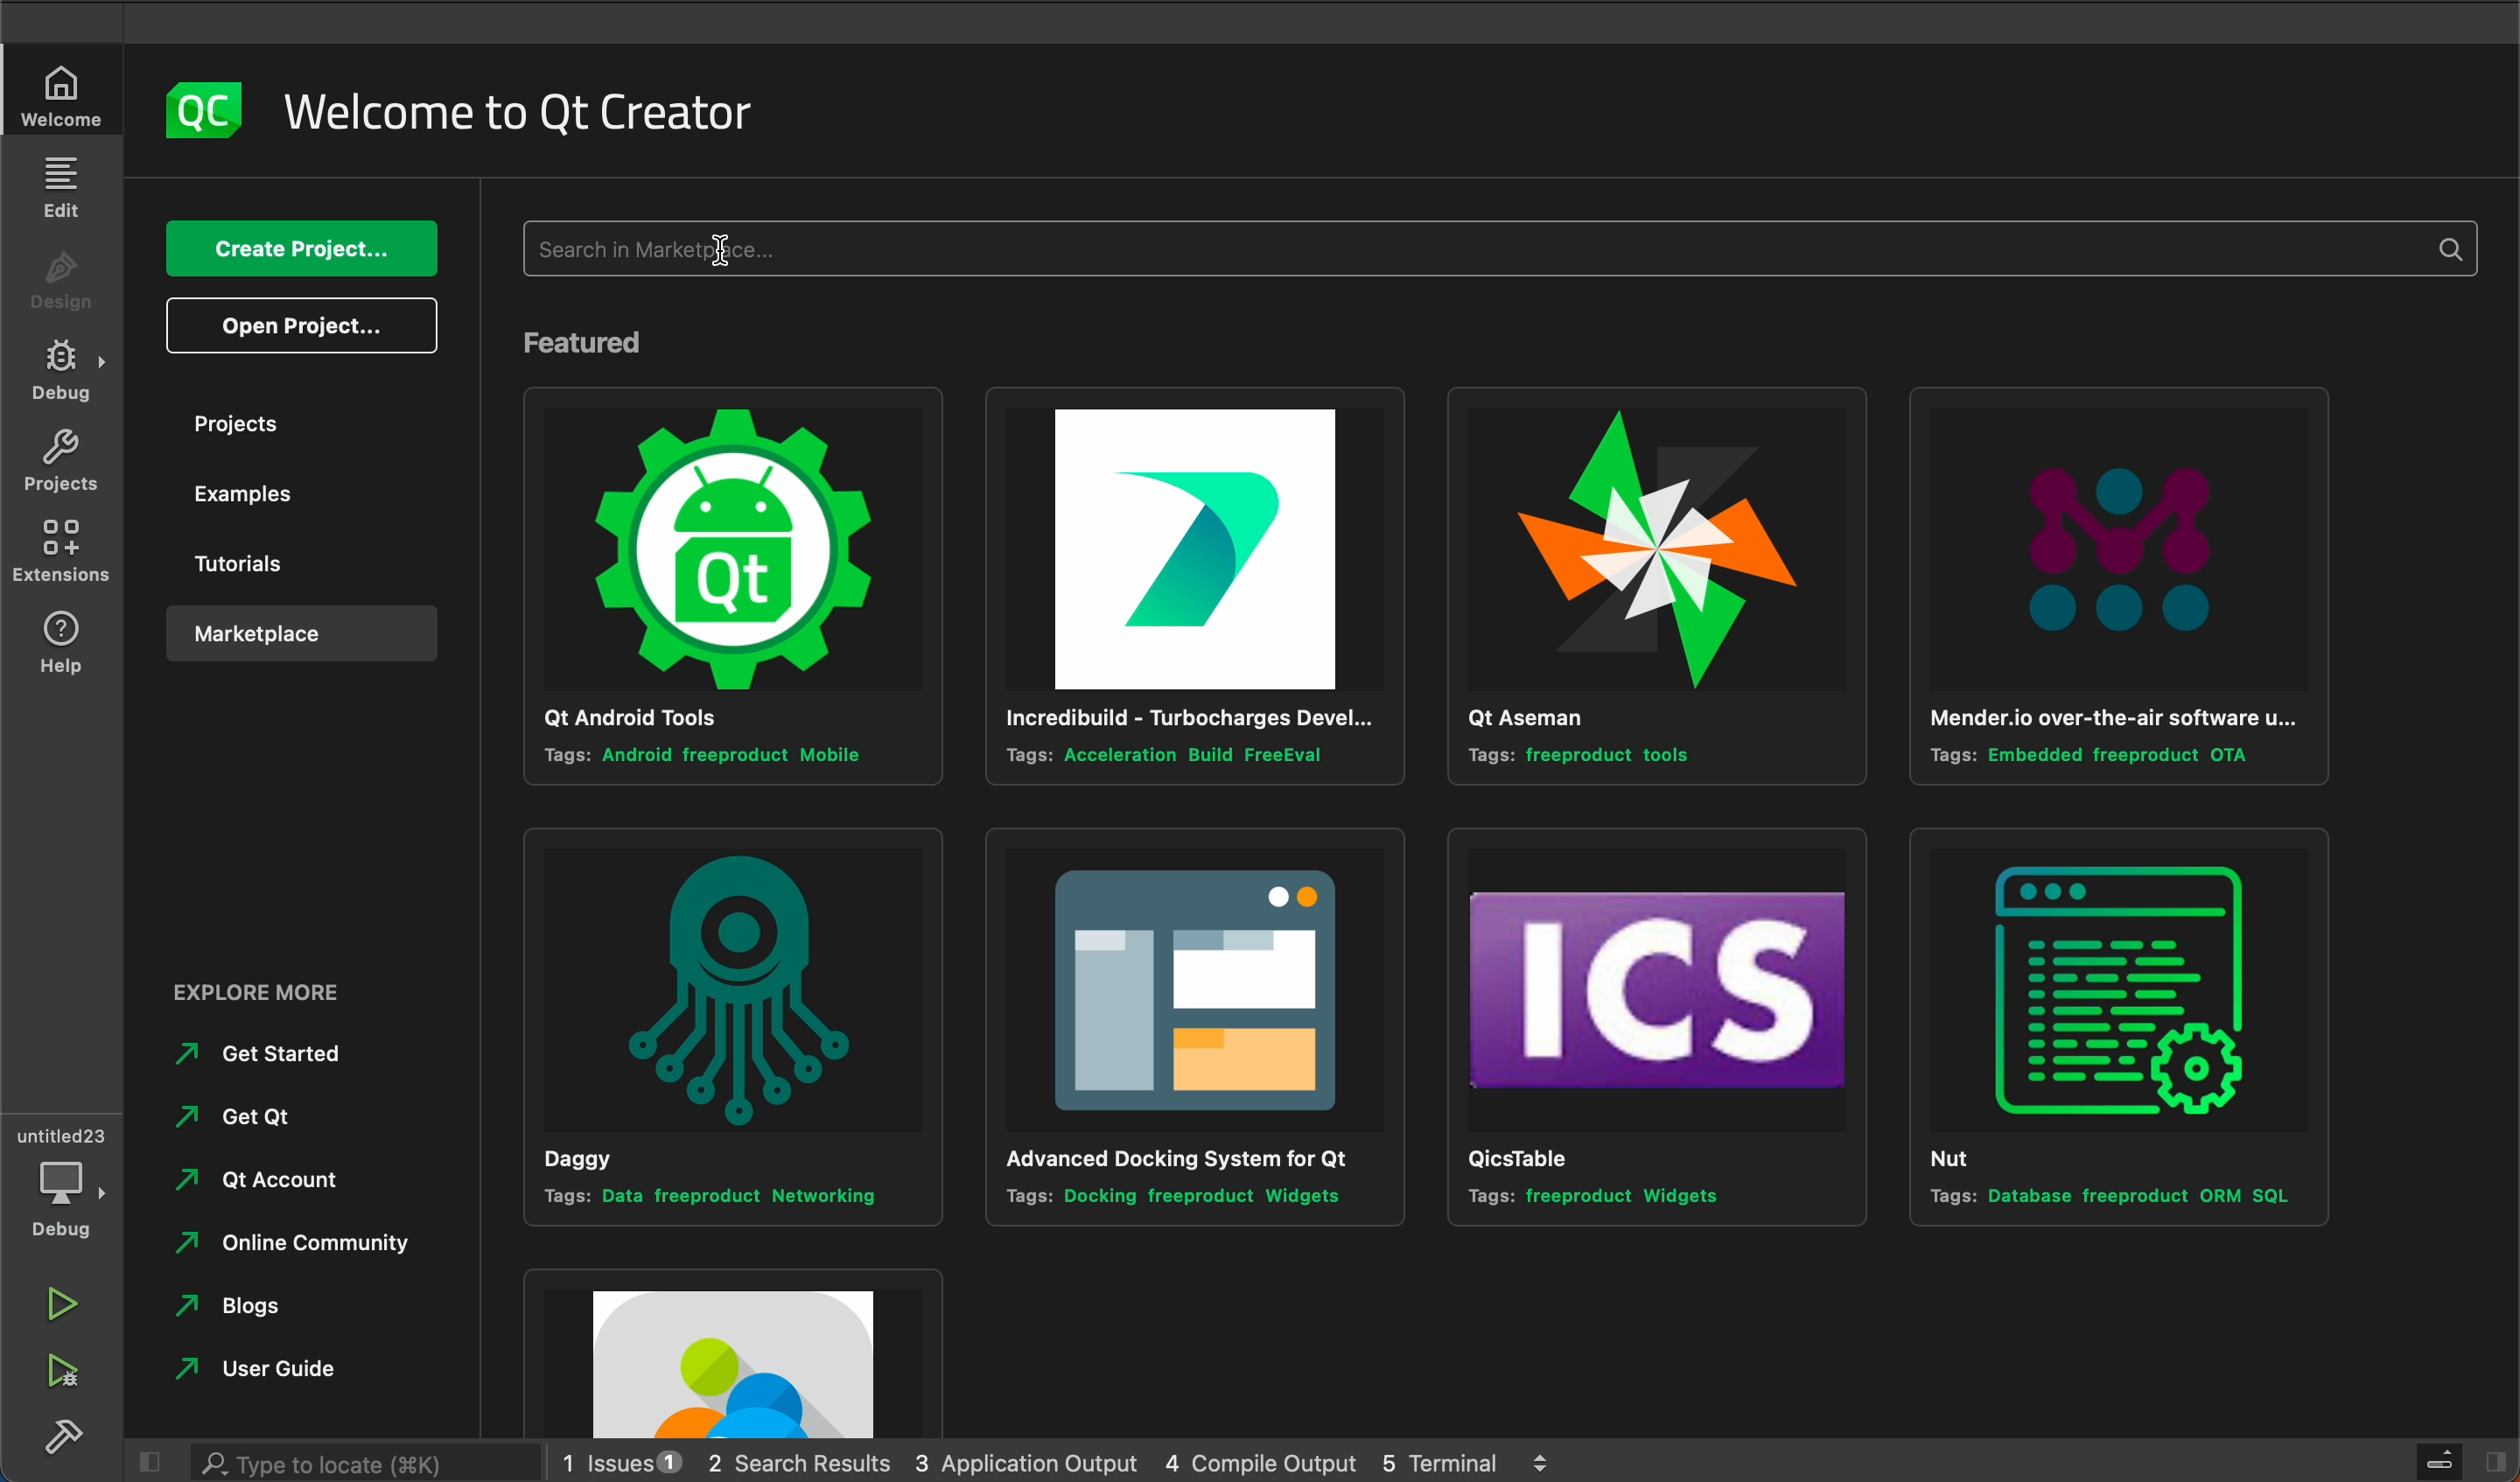 The image size is (2520, 1482). Describe the element at coordinates (67, 93) in the screenshot. I see `welcome` at that location.